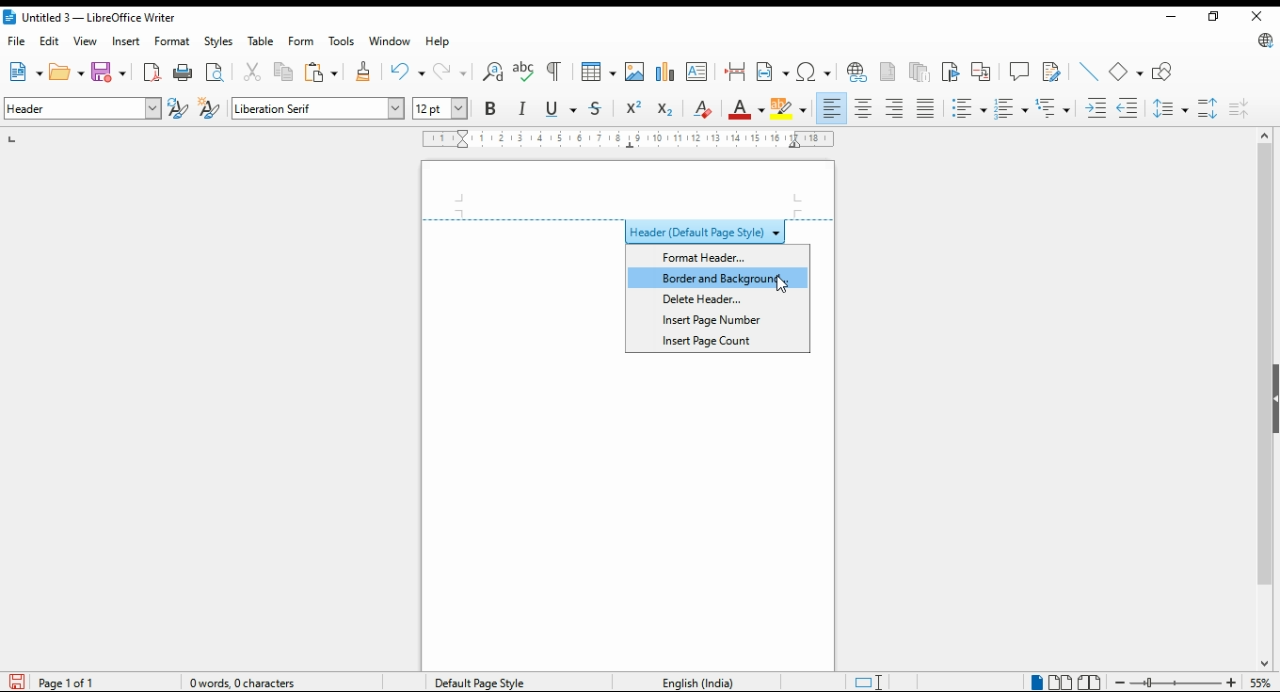 Image resolution: width=1280 pixels, height=692 pixels. I want to click on insert comment, so click(1019, 70).